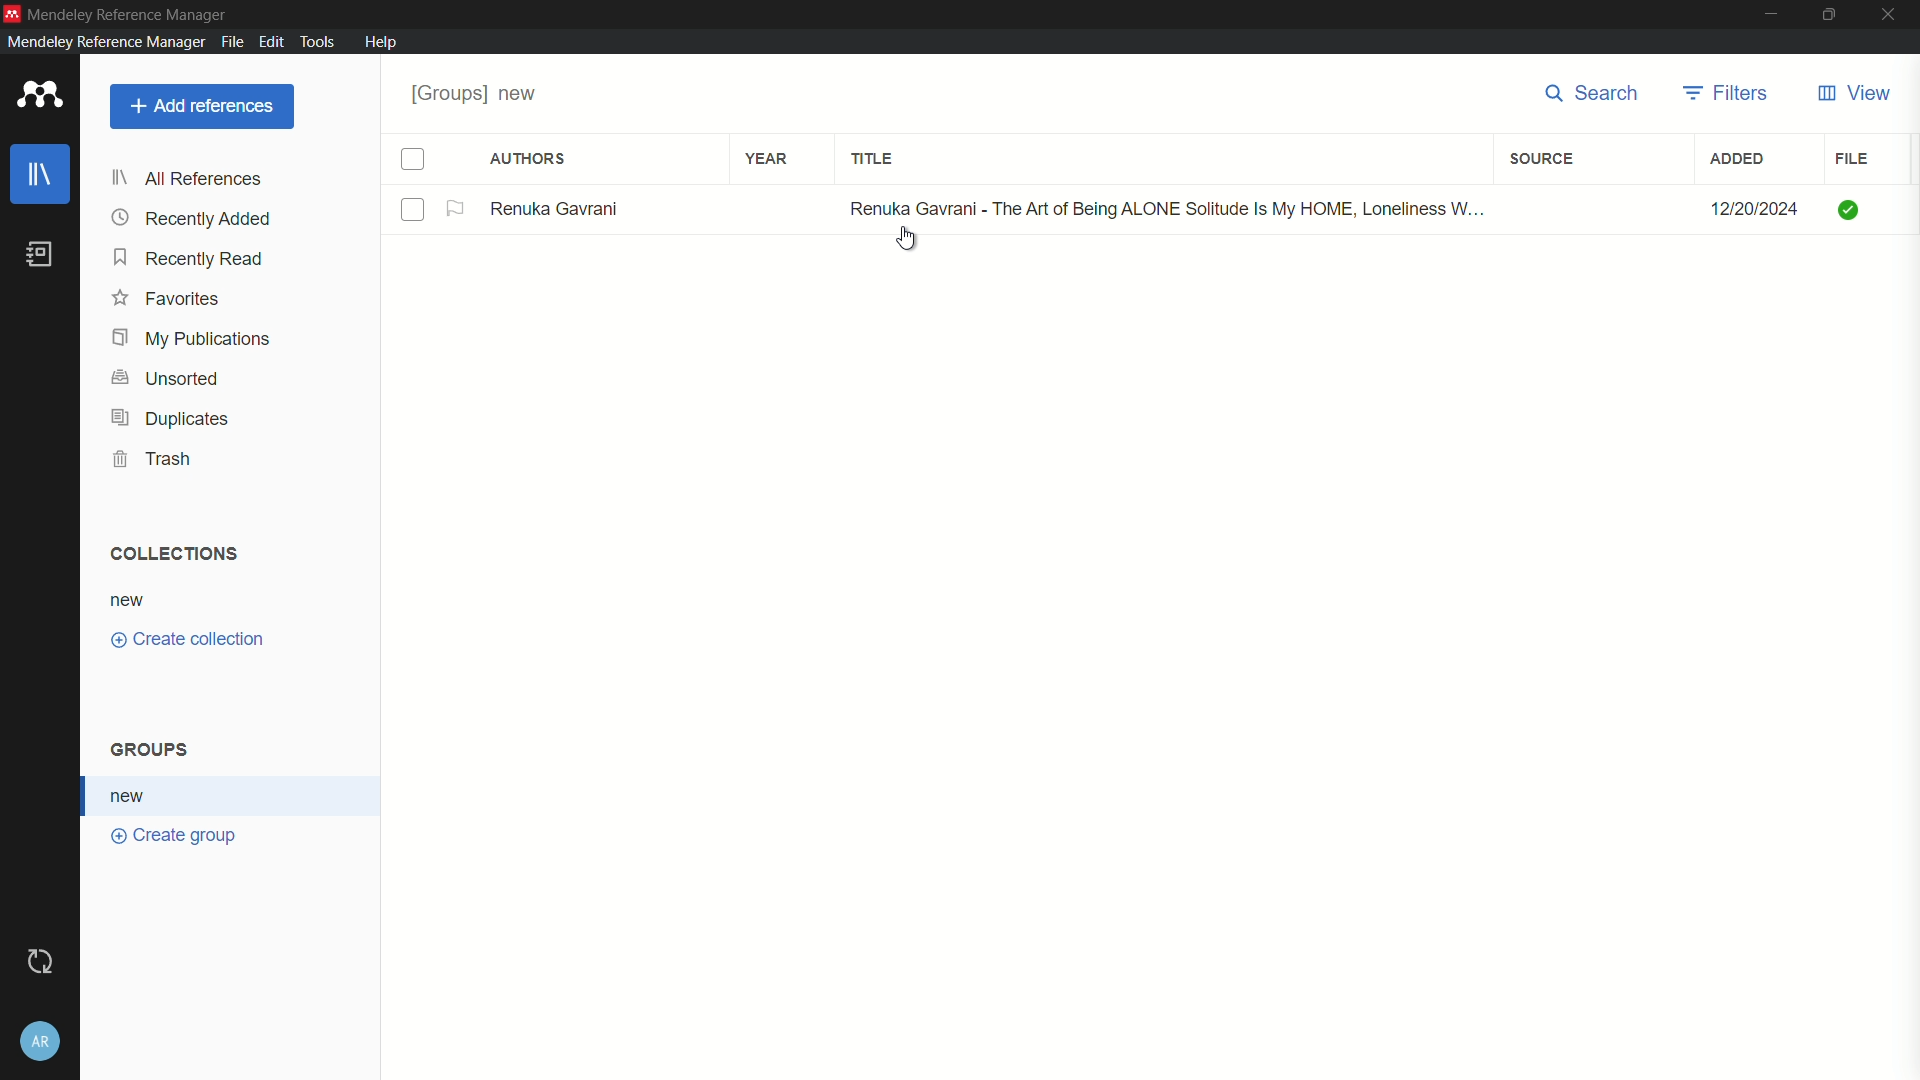  Describe the element at coordinates (1729, 95) in the screenshot. I see `filters` at that location.